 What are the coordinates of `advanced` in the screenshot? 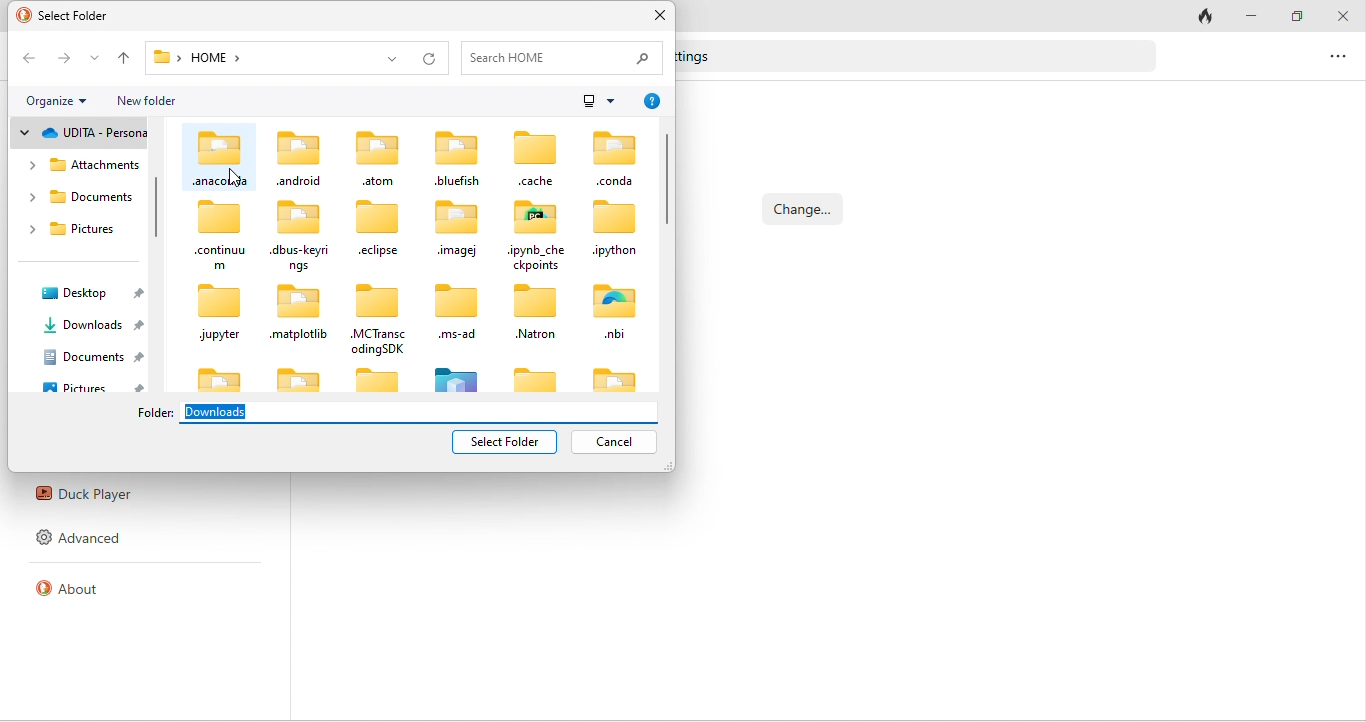 It's located at (82, 542).